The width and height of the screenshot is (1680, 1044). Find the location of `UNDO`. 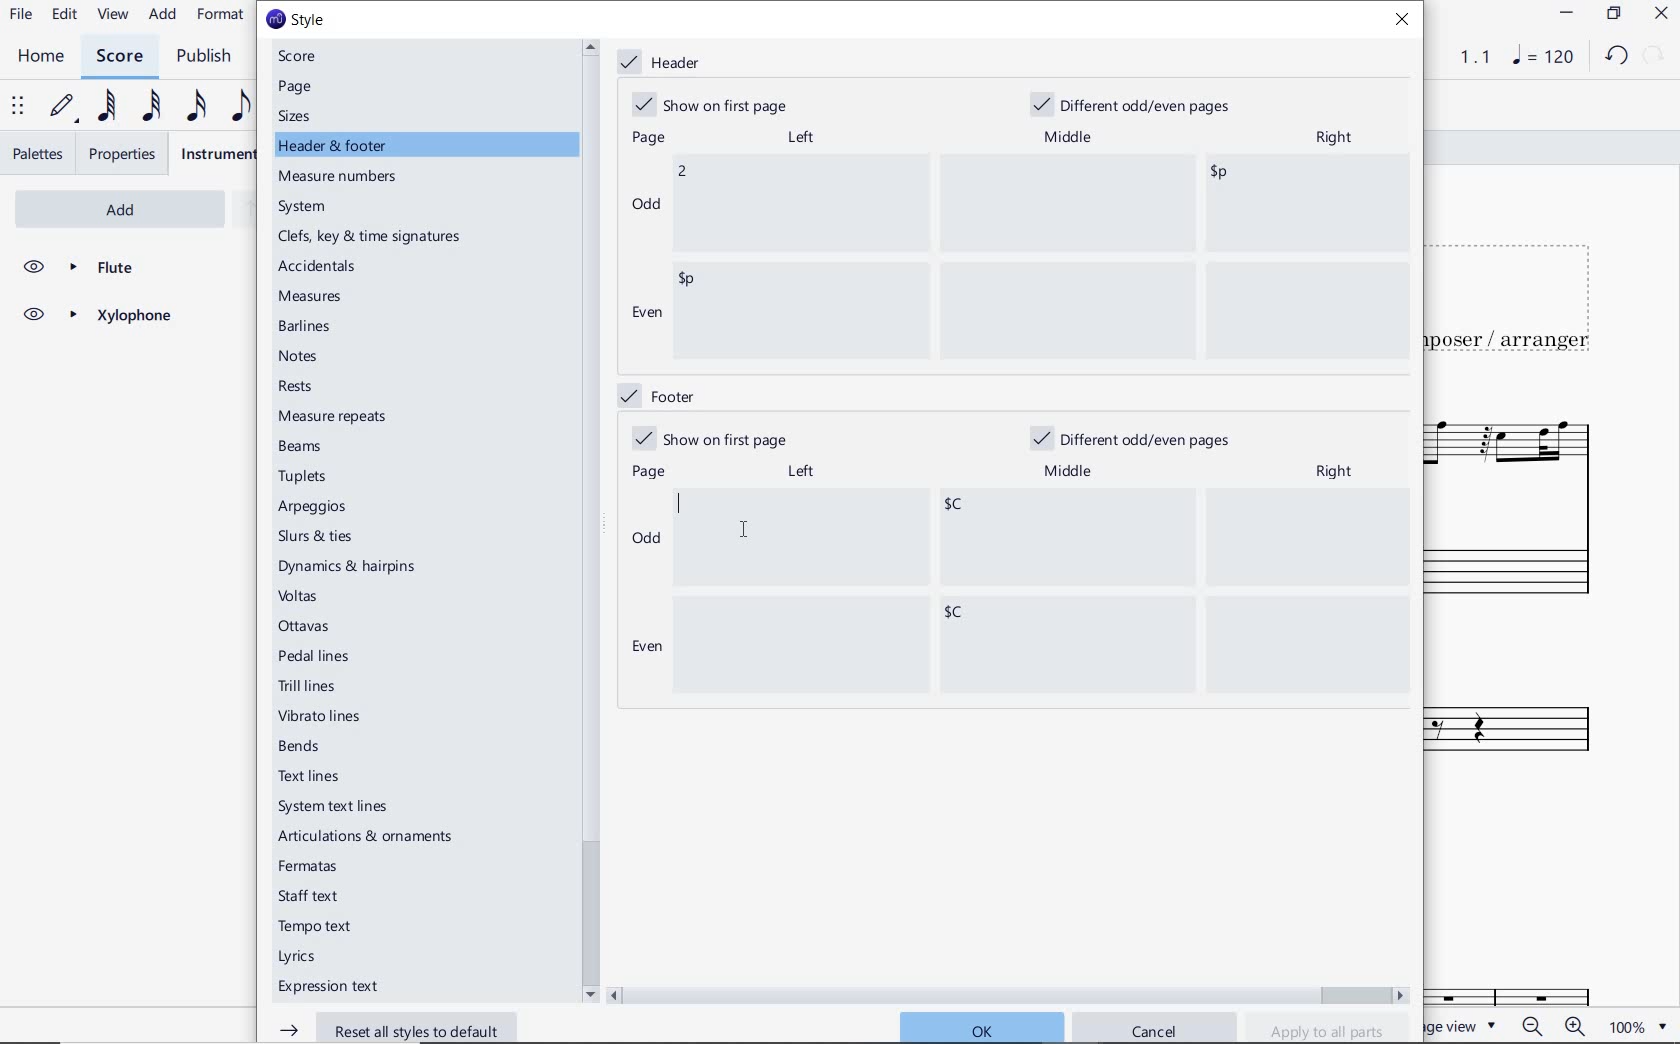

UNDO is located at coordinates (1615, 57).